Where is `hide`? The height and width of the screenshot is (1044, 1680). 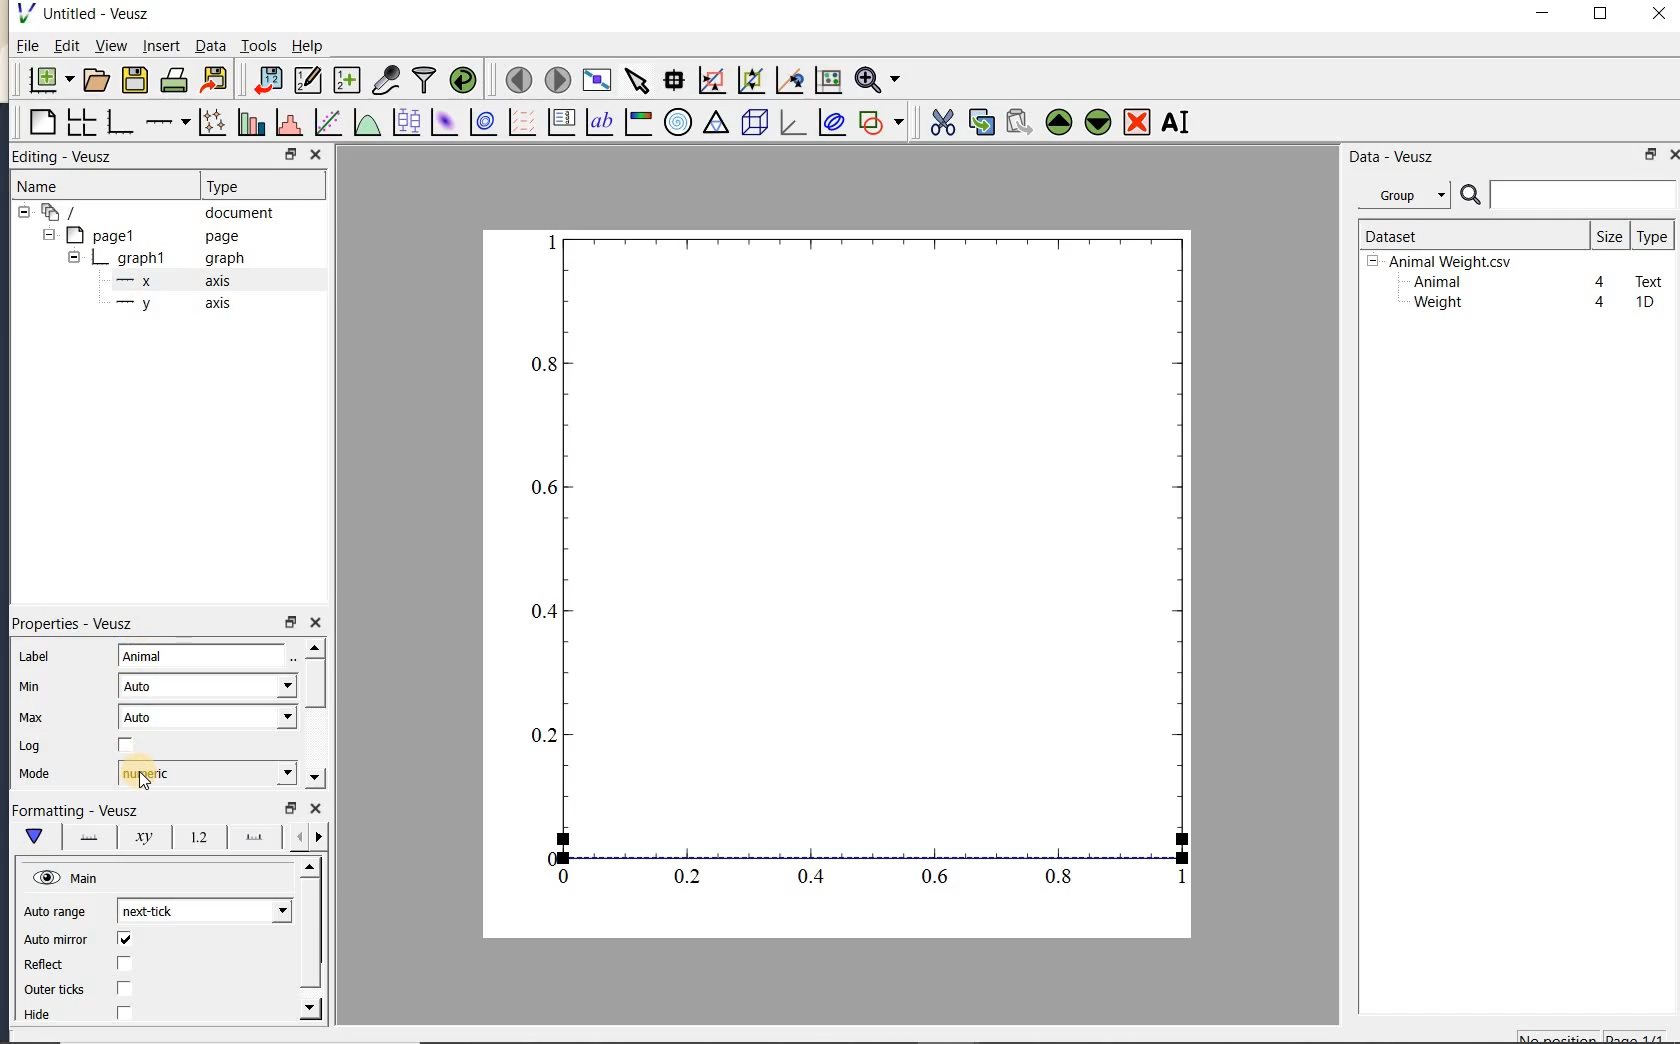
hide is located at coordinates (49, 1015).